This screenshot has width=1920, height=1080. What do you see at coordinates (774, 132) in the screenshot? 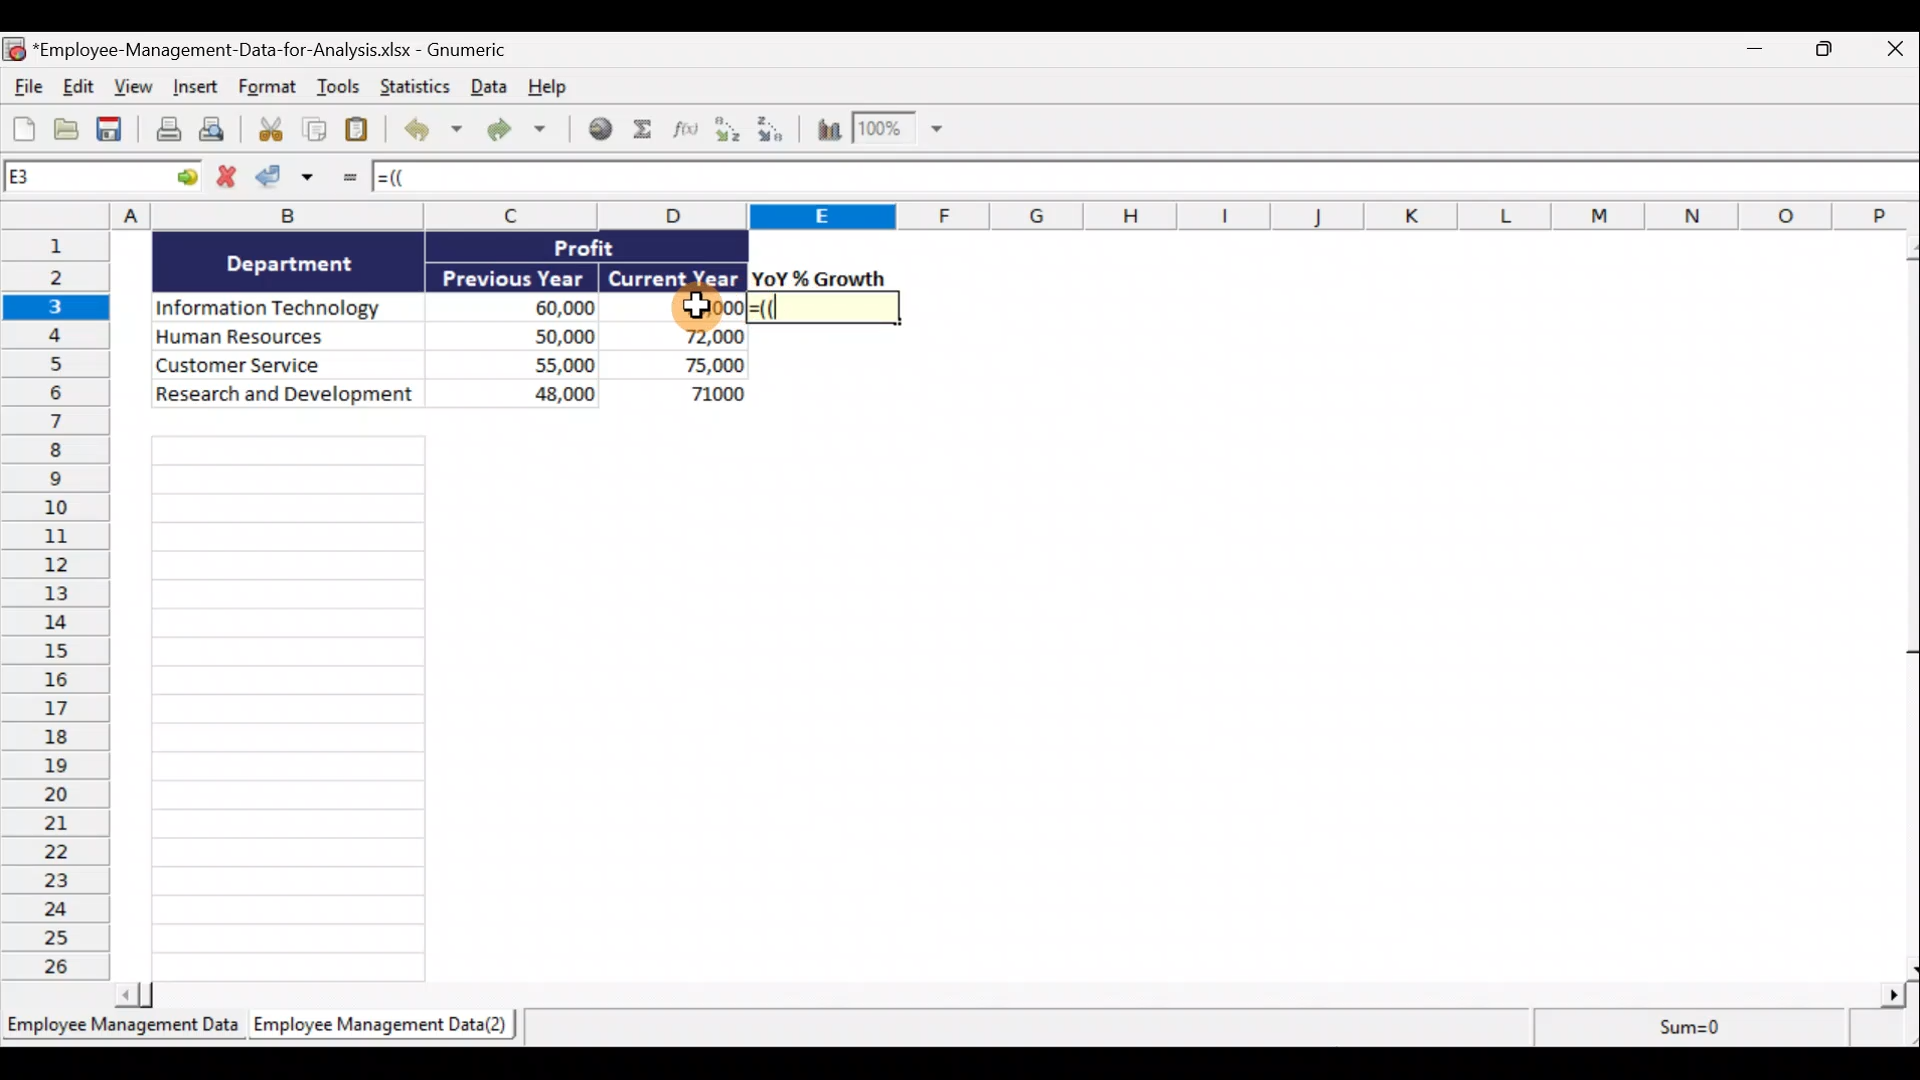
I see `Sort Descending` at bounding box center [774, 132].